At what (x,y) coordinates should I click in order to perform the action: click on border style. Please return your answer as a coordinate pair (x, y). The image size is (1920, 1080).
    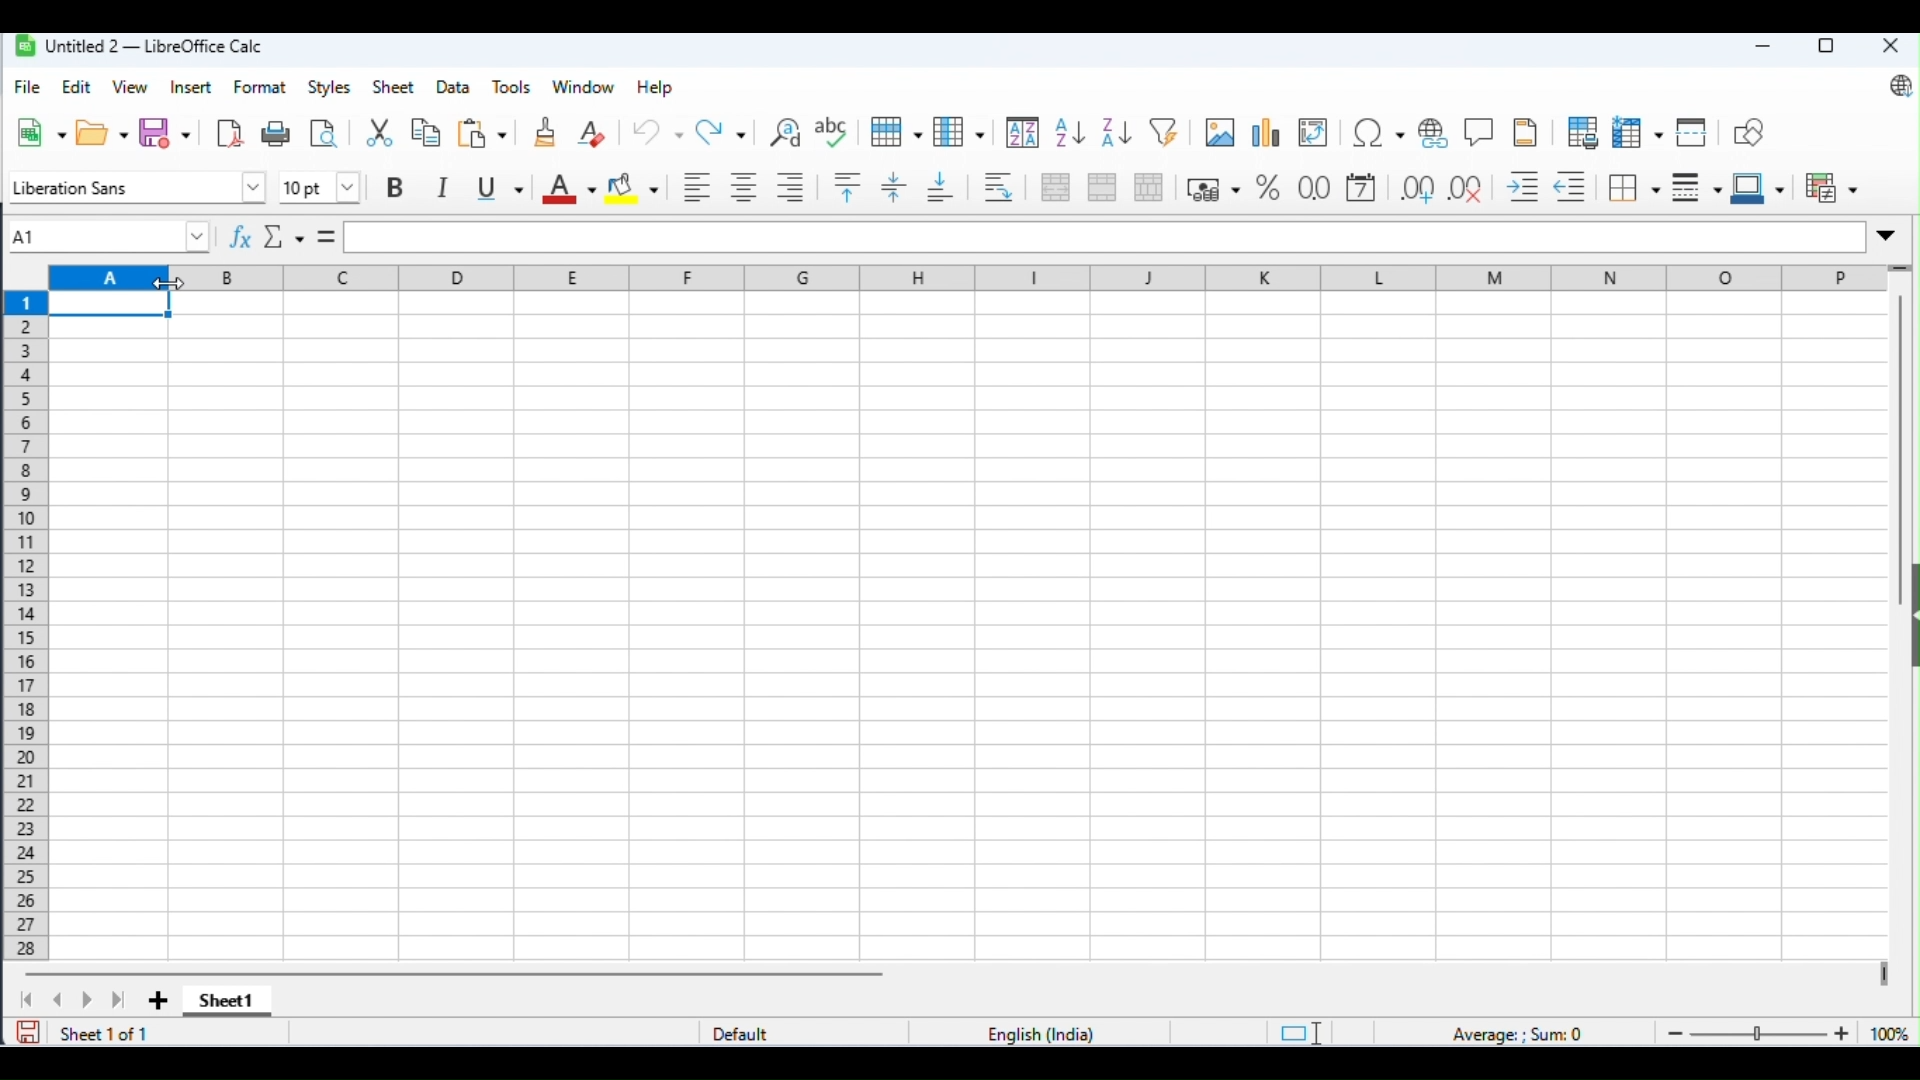
    Looking at the image, I should click on (1698, 184).